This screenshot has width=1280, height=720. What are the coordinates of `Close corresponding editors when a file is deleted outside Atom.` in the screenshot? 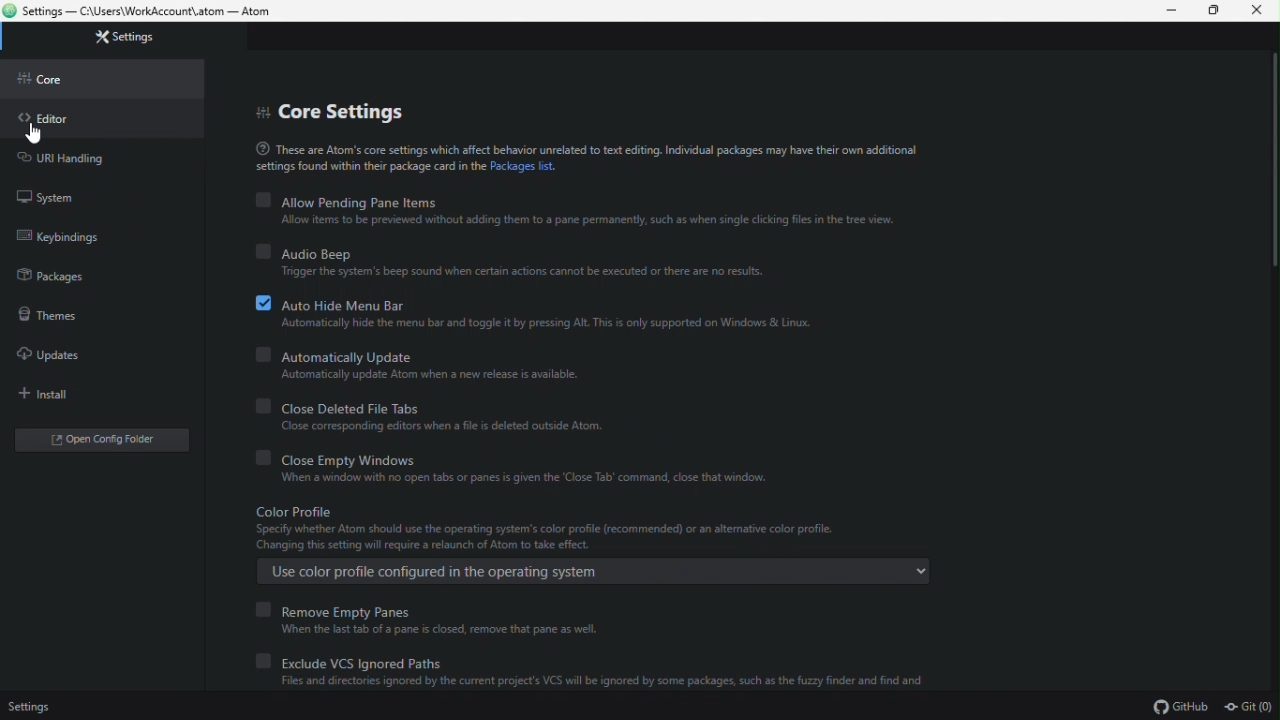 It's located at (448, 427).